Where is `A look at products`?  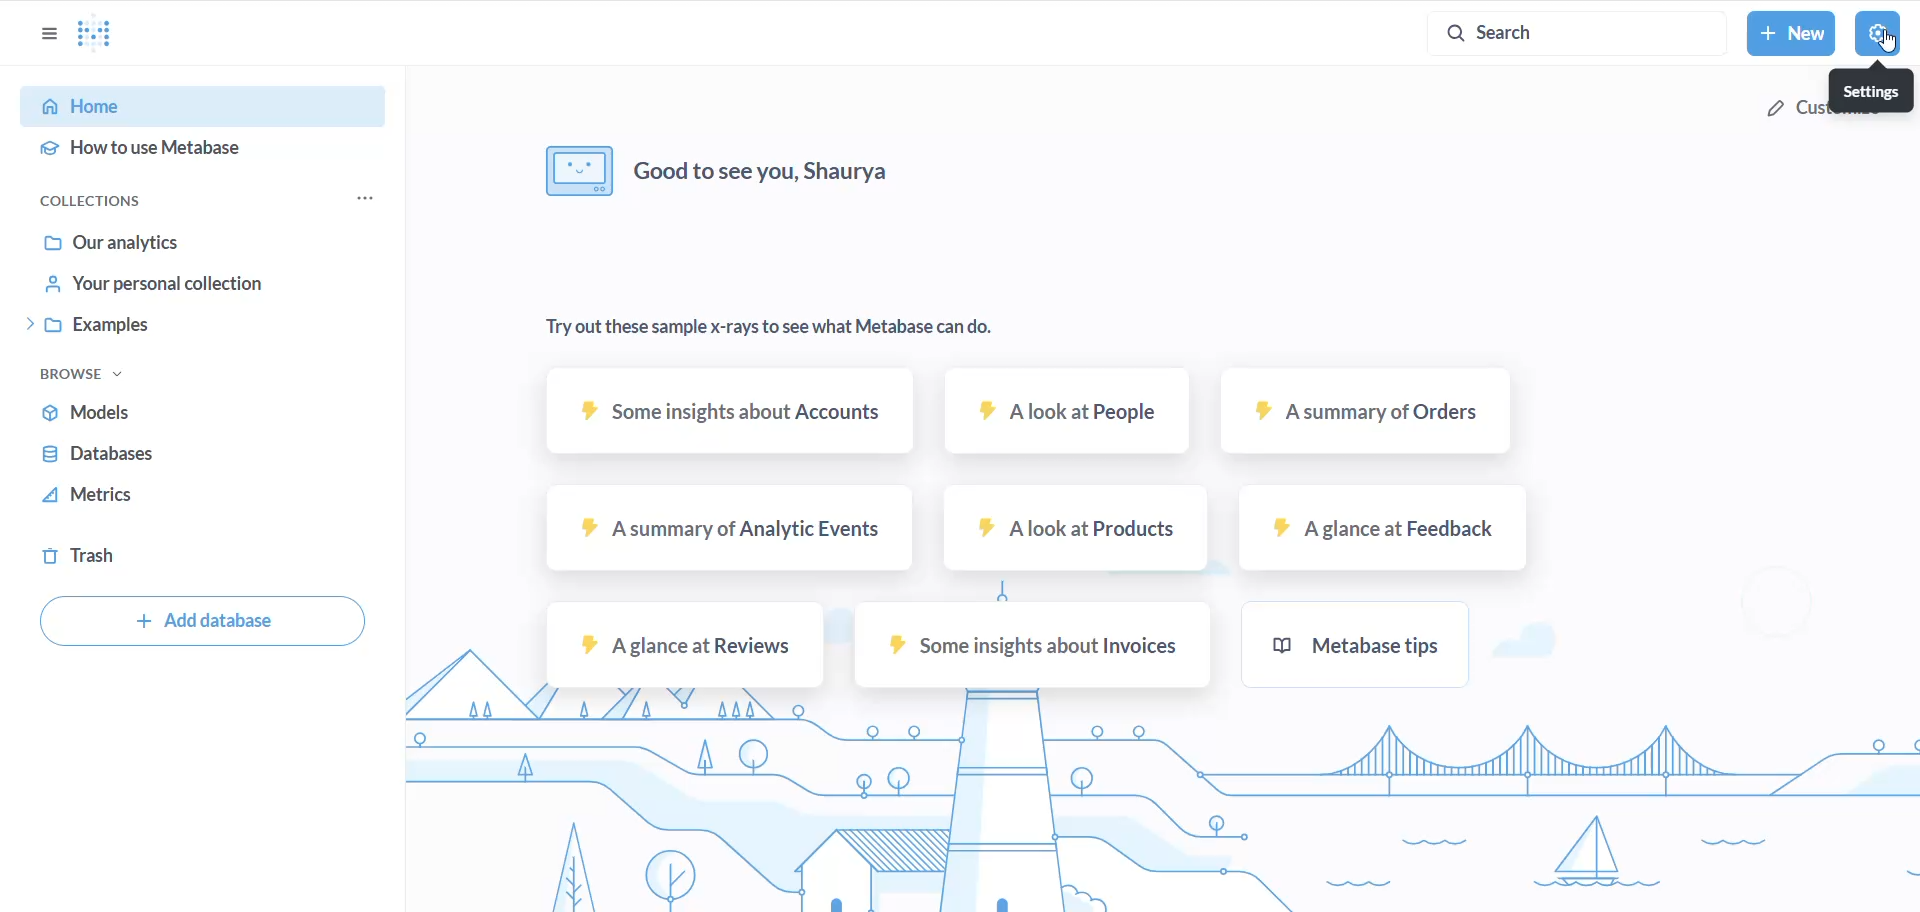
A look at products is located at coordinates (1076, 529).